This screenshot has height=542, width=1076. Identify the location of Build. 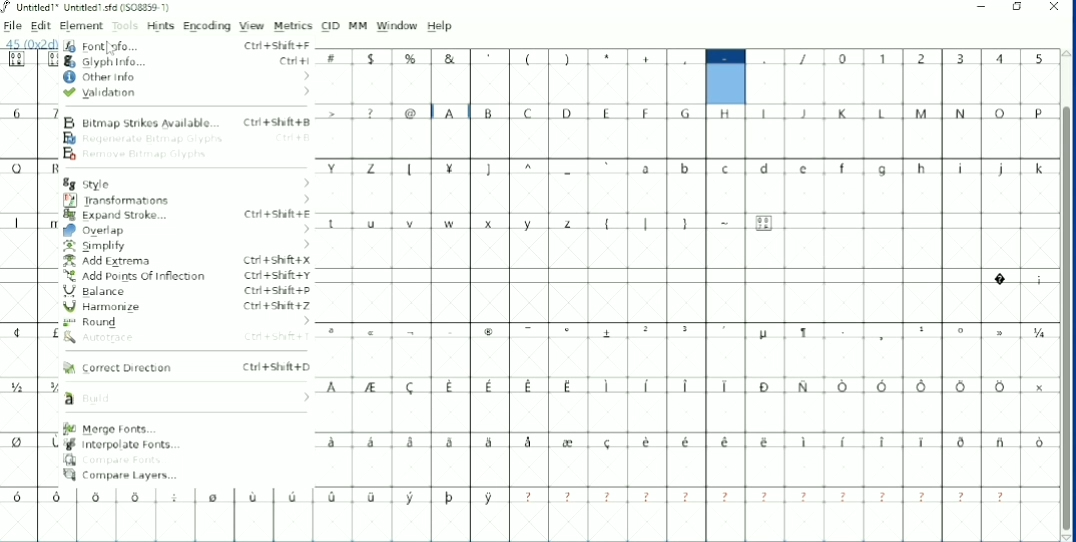
(188, 398).